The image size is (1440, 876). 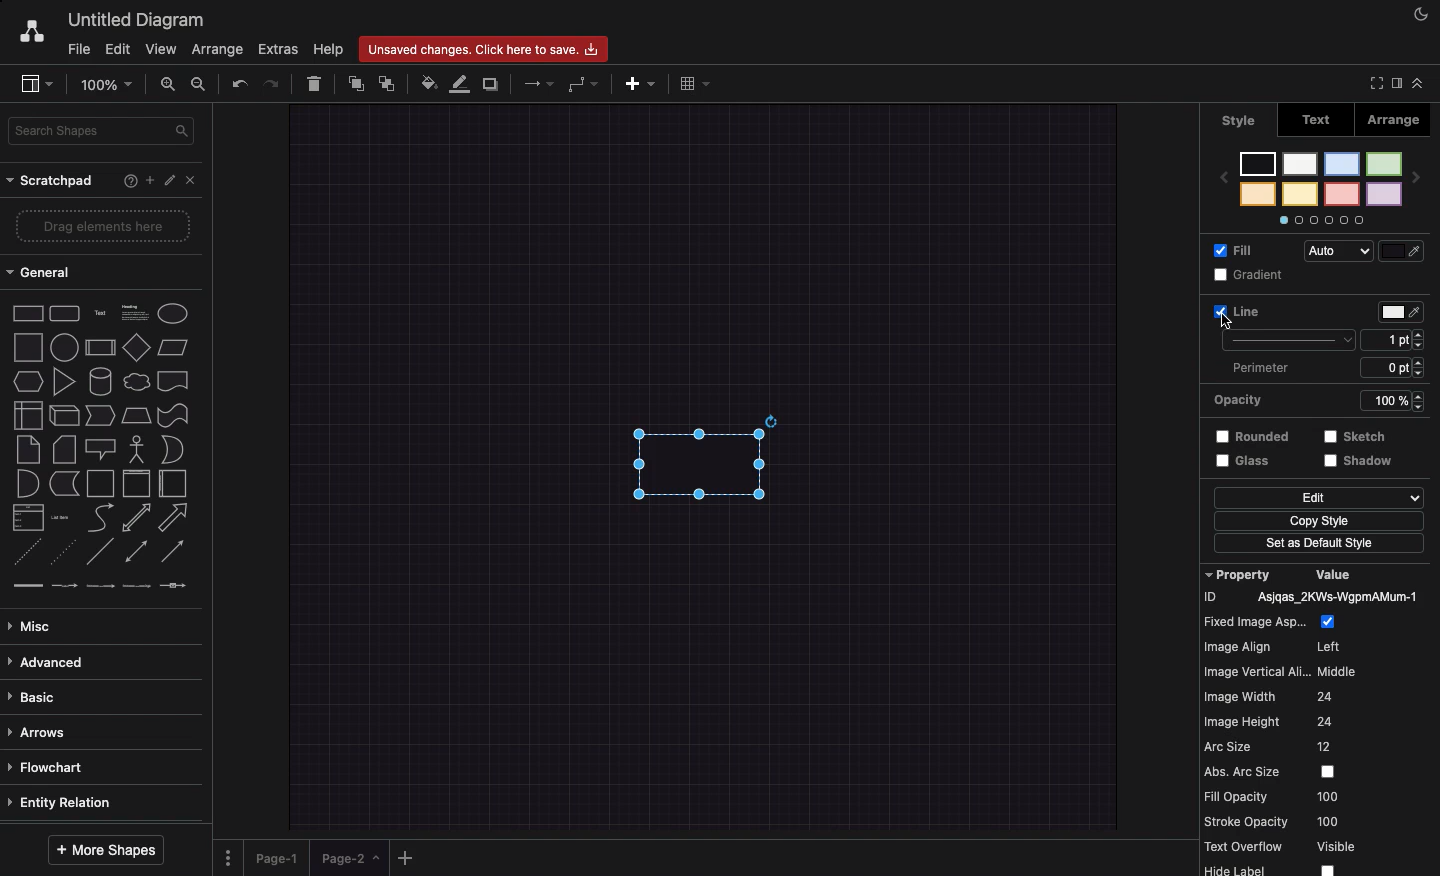 What do you see at coordinates (62, 516) in the screenshot?
I see `list item` at bounding box center [62, 516].